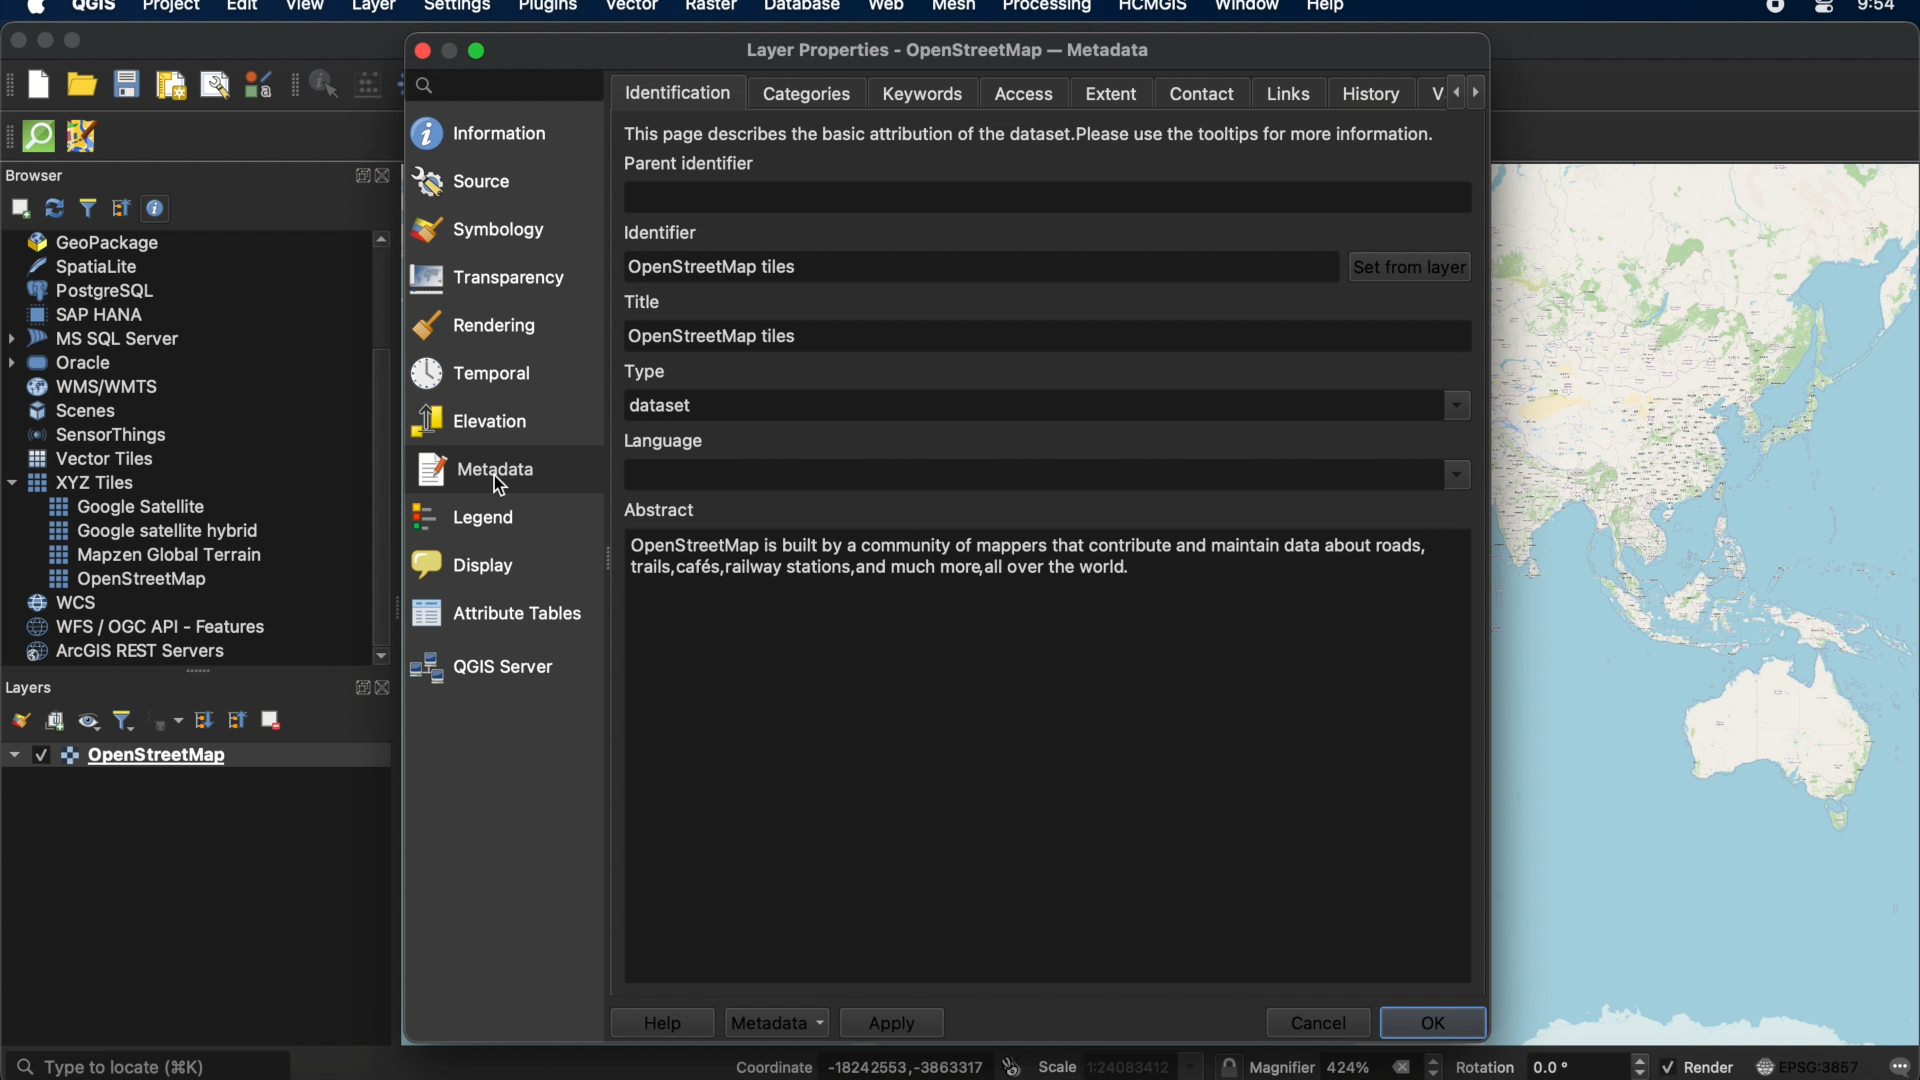  I want to click on categories, so click(809, 95).